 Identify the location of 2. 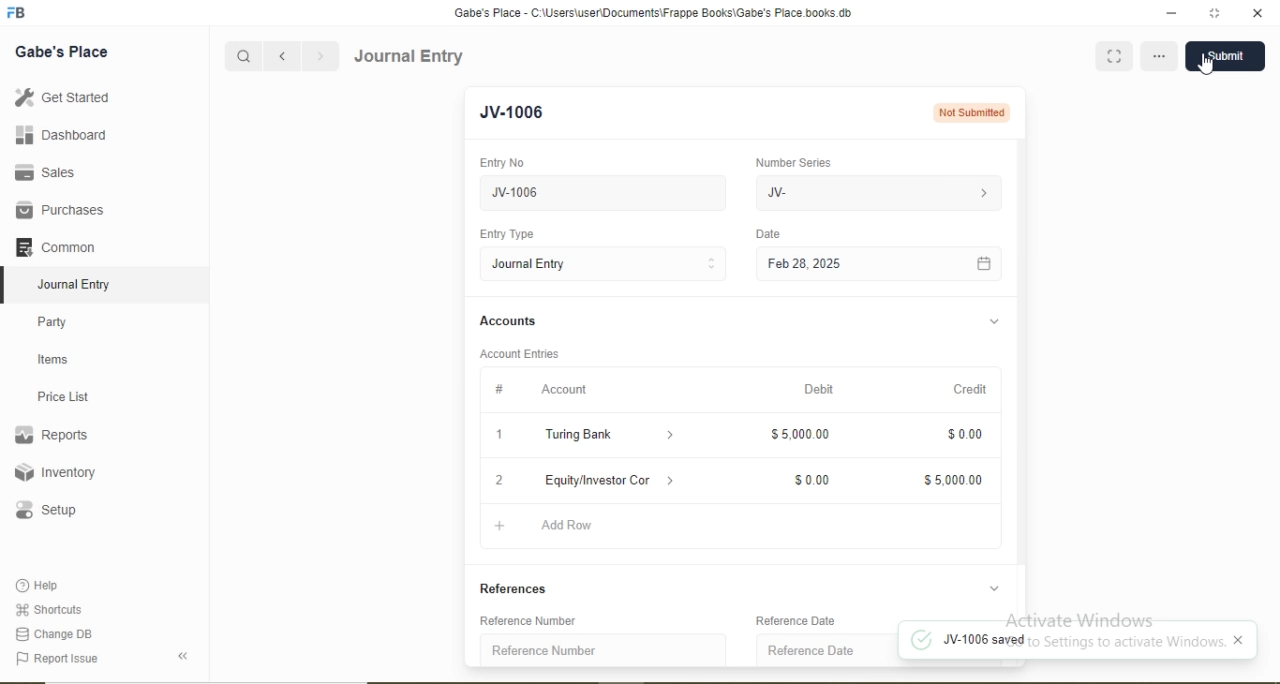
(500, 481).